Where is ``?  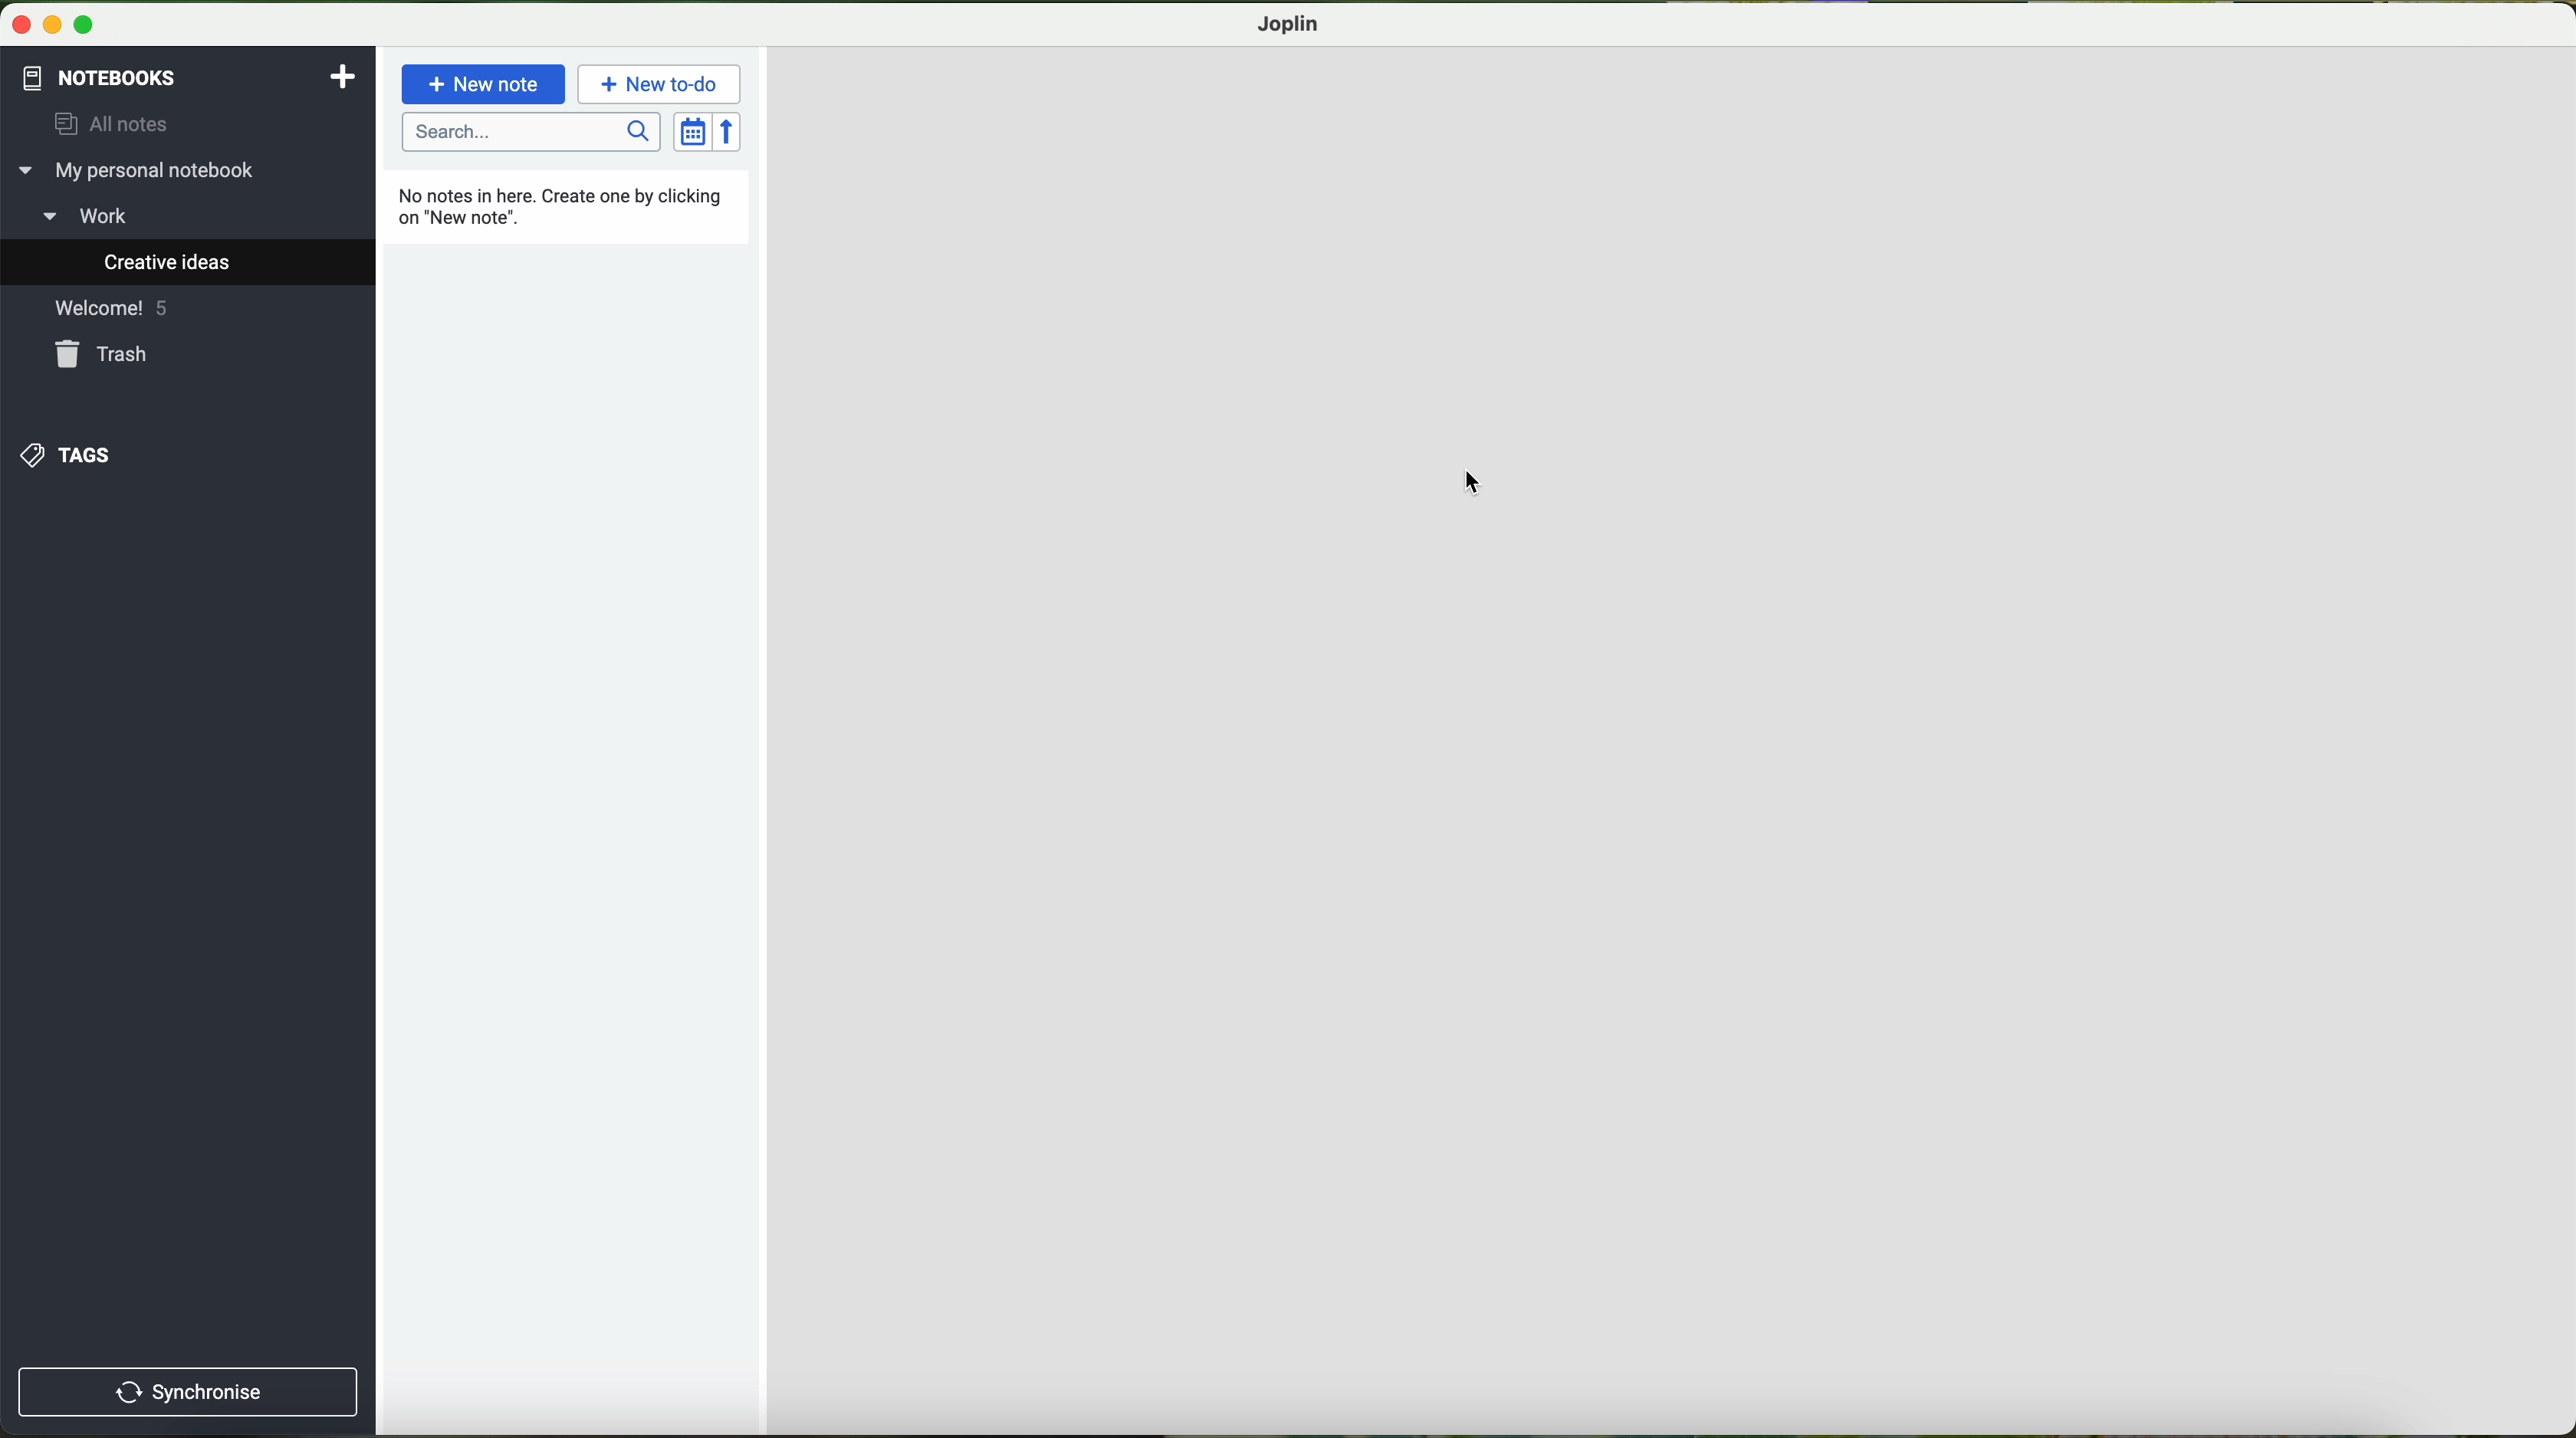  is located at coordinates (734, 134).